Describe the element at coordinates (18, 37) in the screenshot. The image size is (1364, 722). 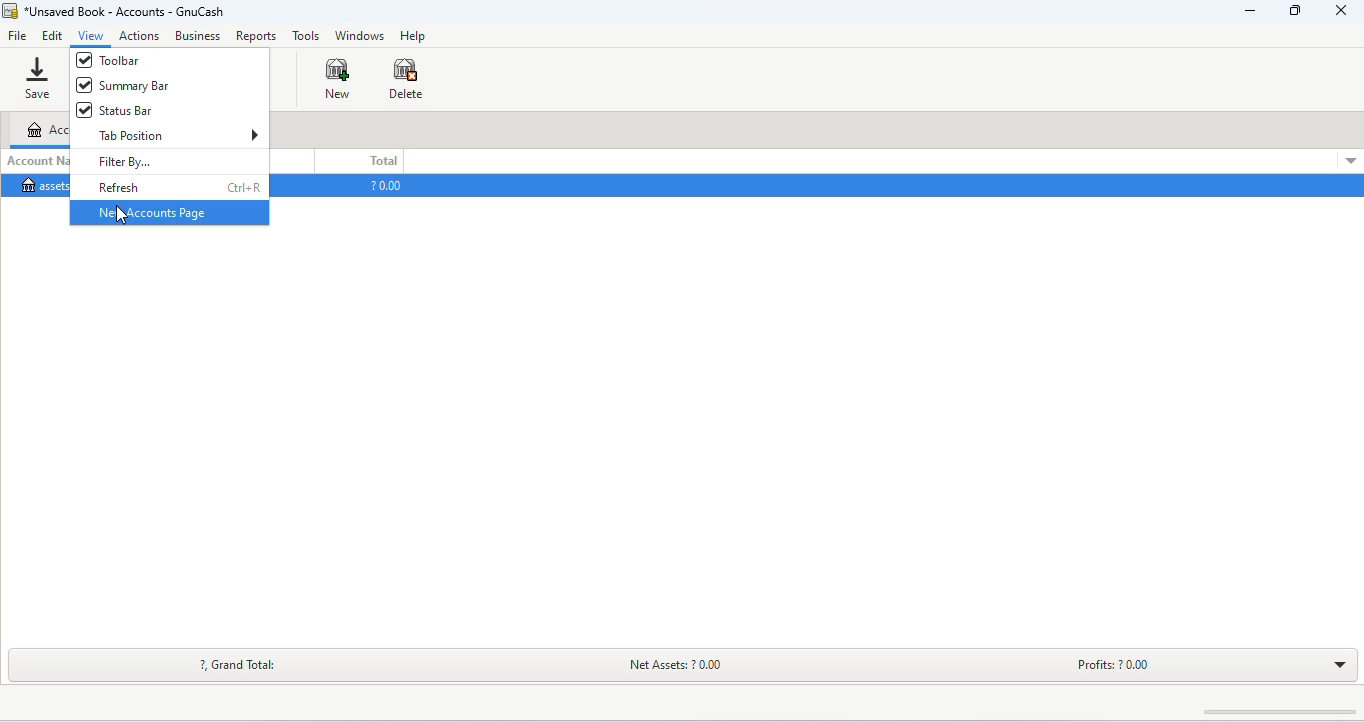
I see `file` at that location.